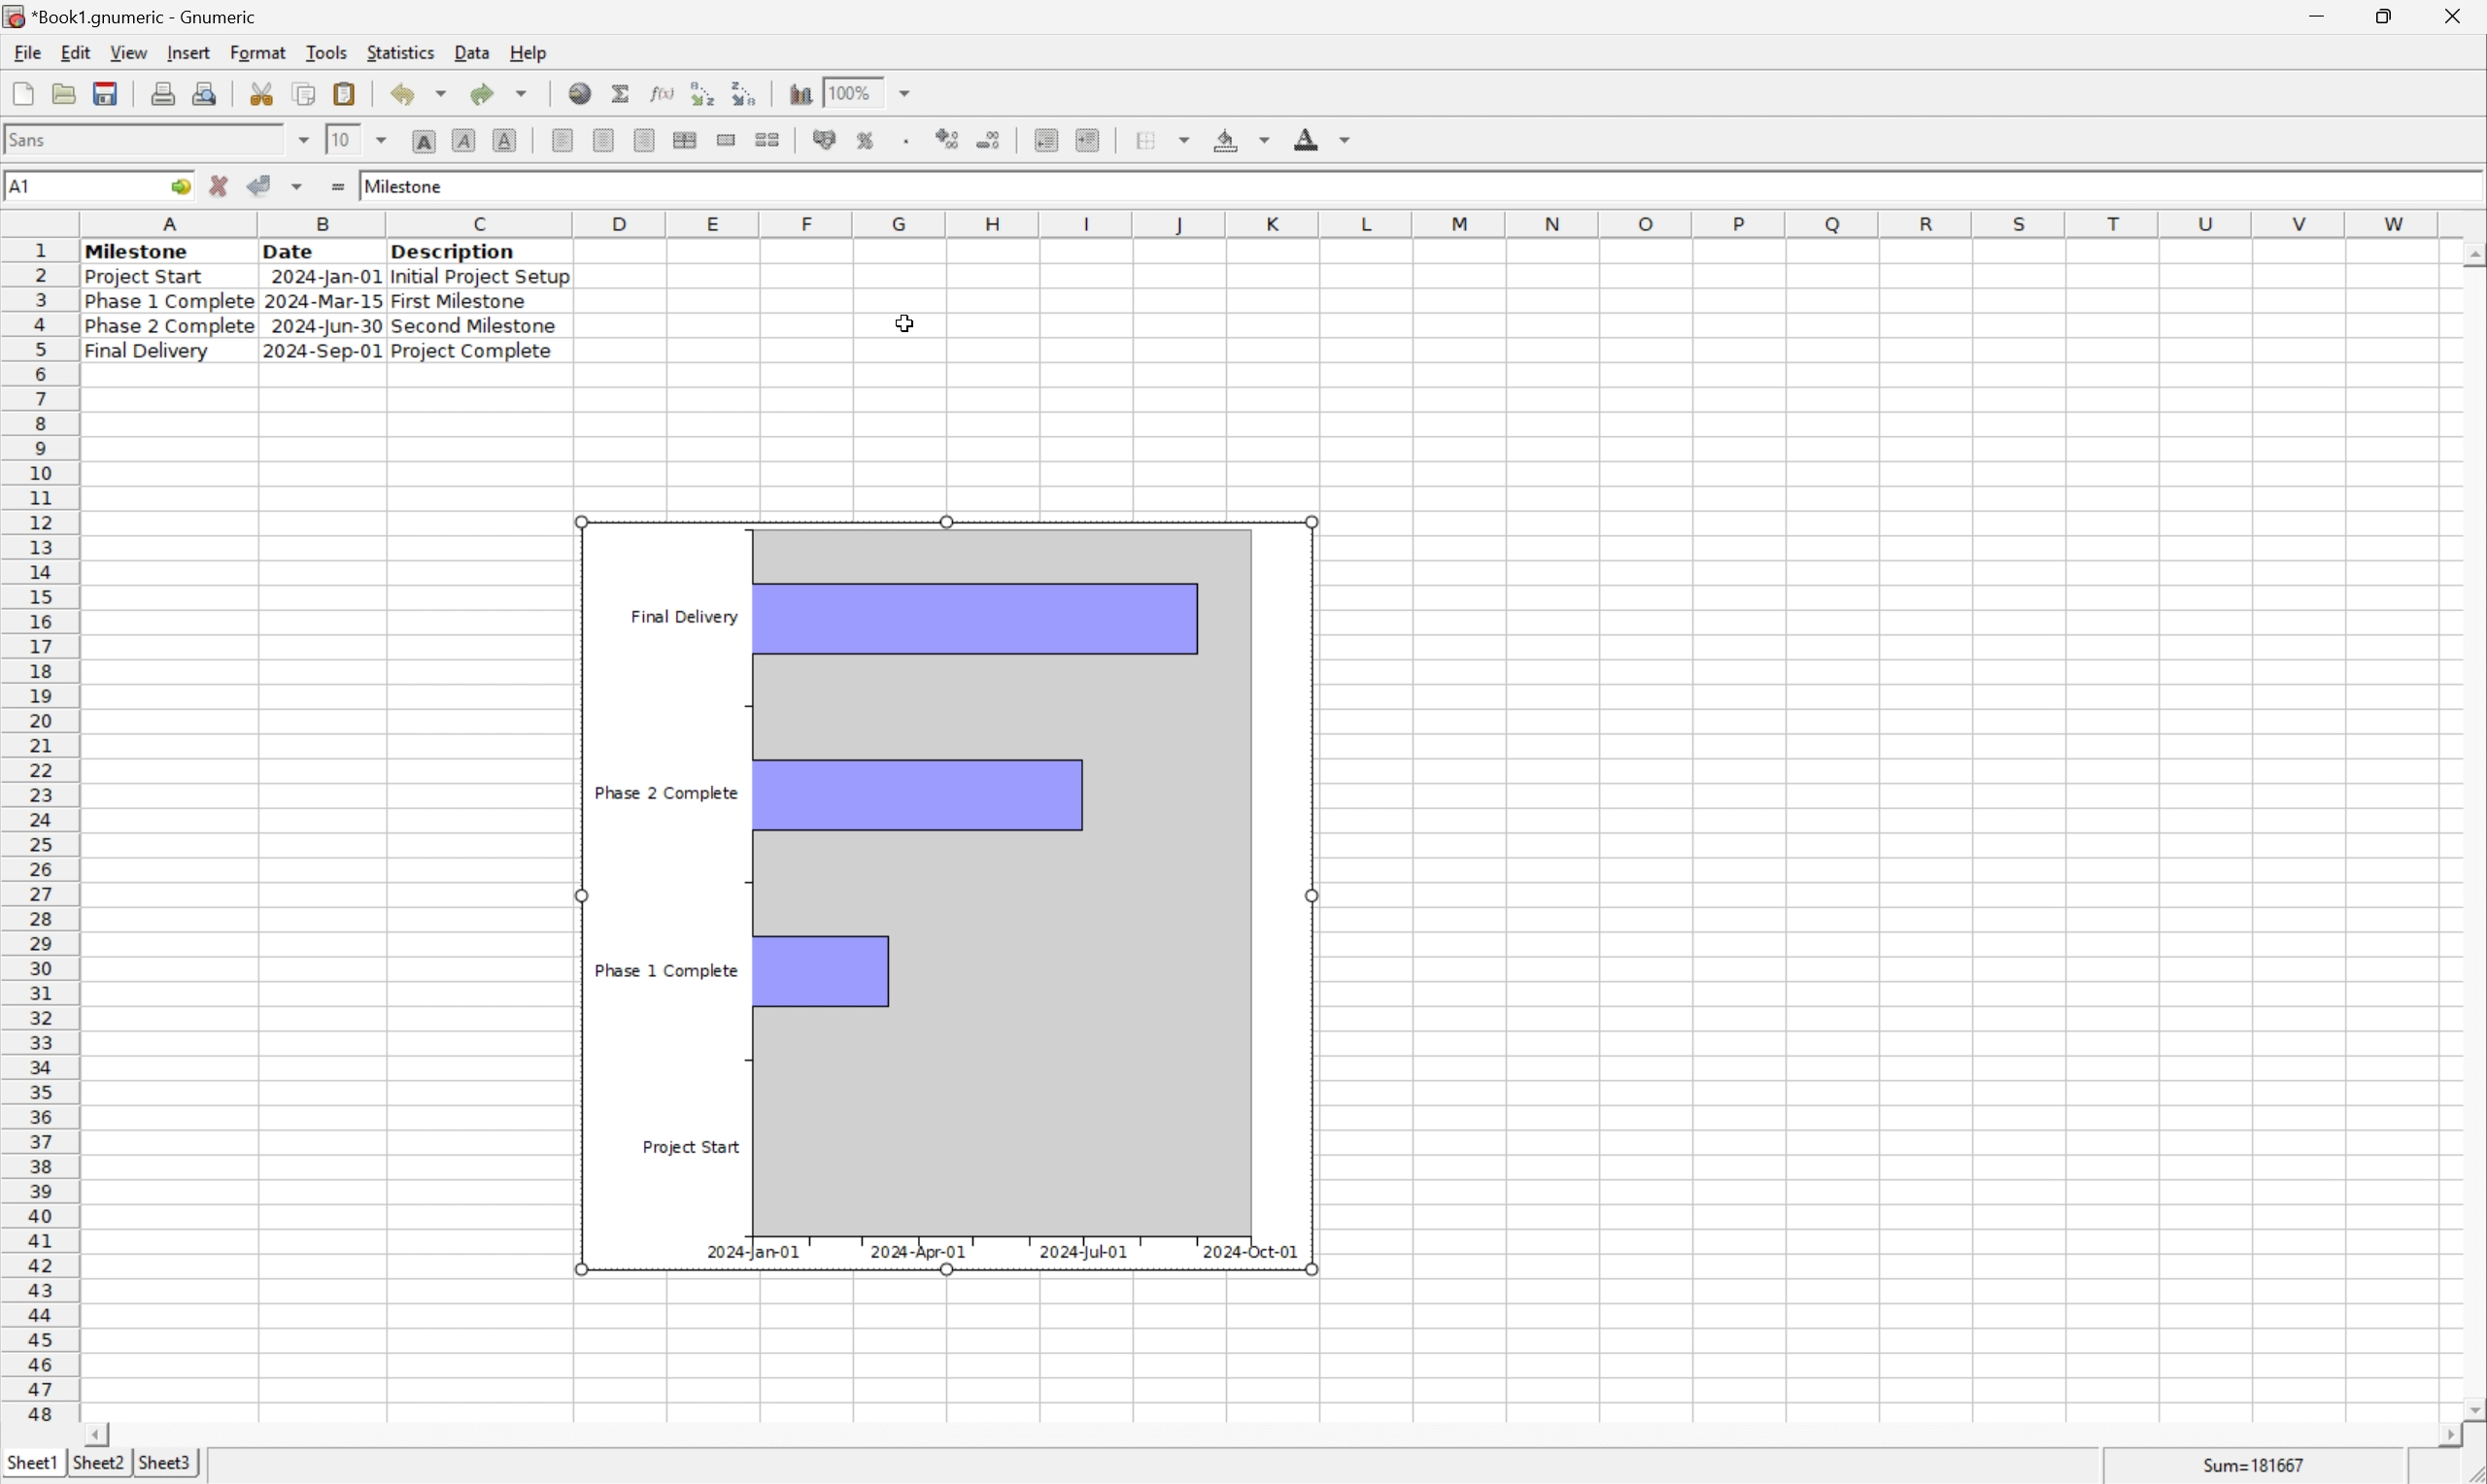 The width and height of the screenshot is (2487, 1484). I want to click on Milestone, so click(406, 183).